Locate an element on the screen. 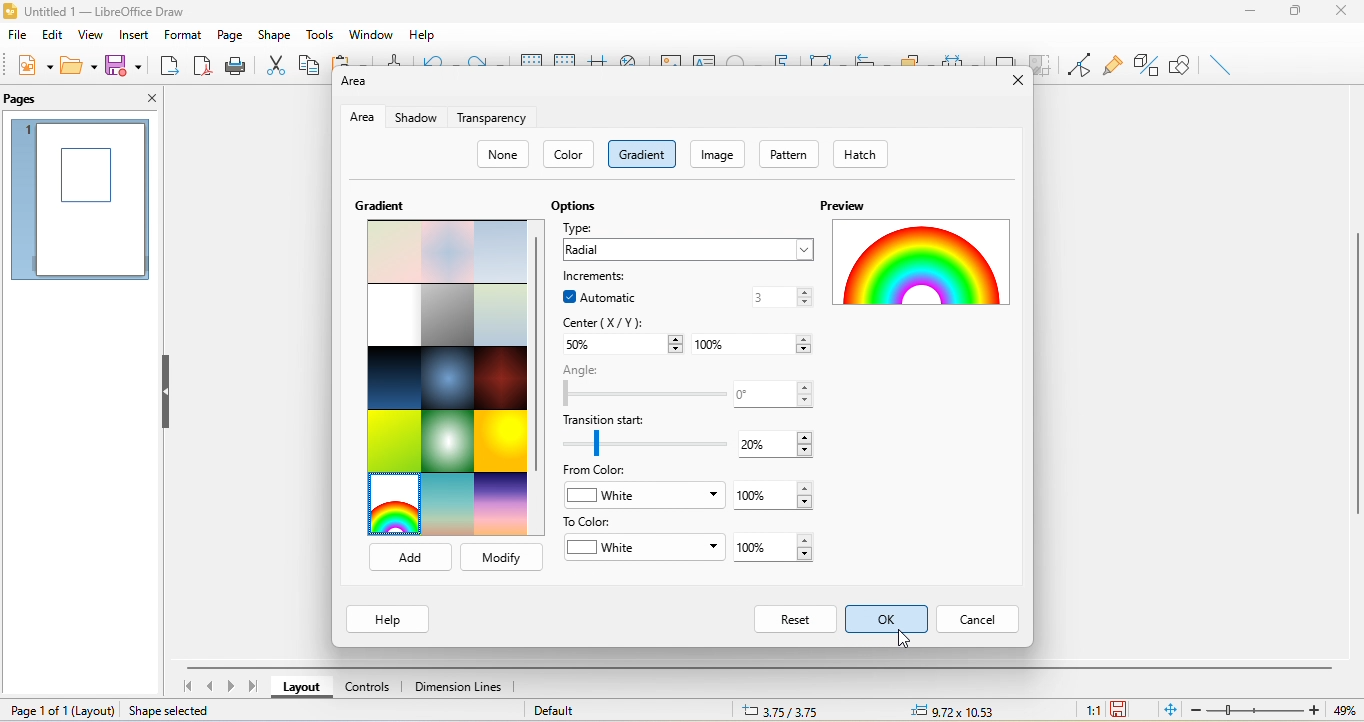  window is located at coordinates (370, 32).